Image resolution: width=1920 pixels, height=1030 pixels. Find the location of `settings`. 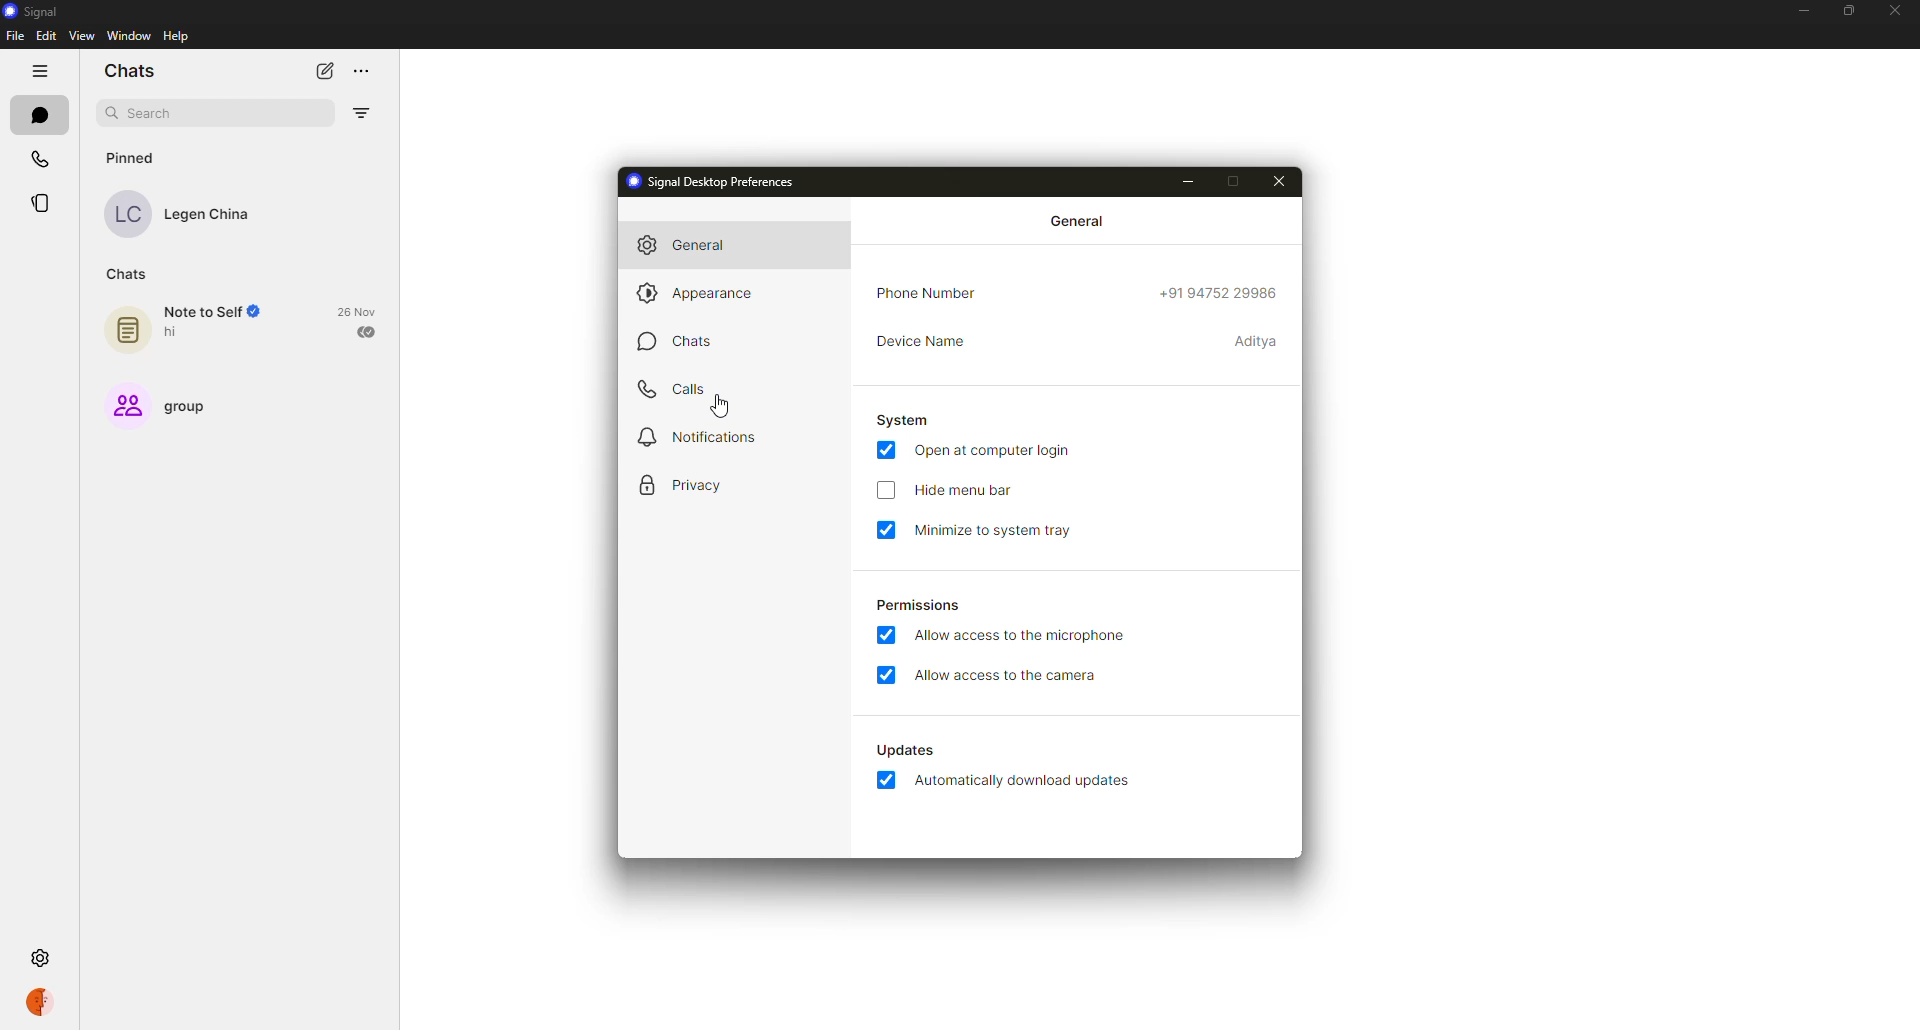

settings is located at coordinates (38, 956).